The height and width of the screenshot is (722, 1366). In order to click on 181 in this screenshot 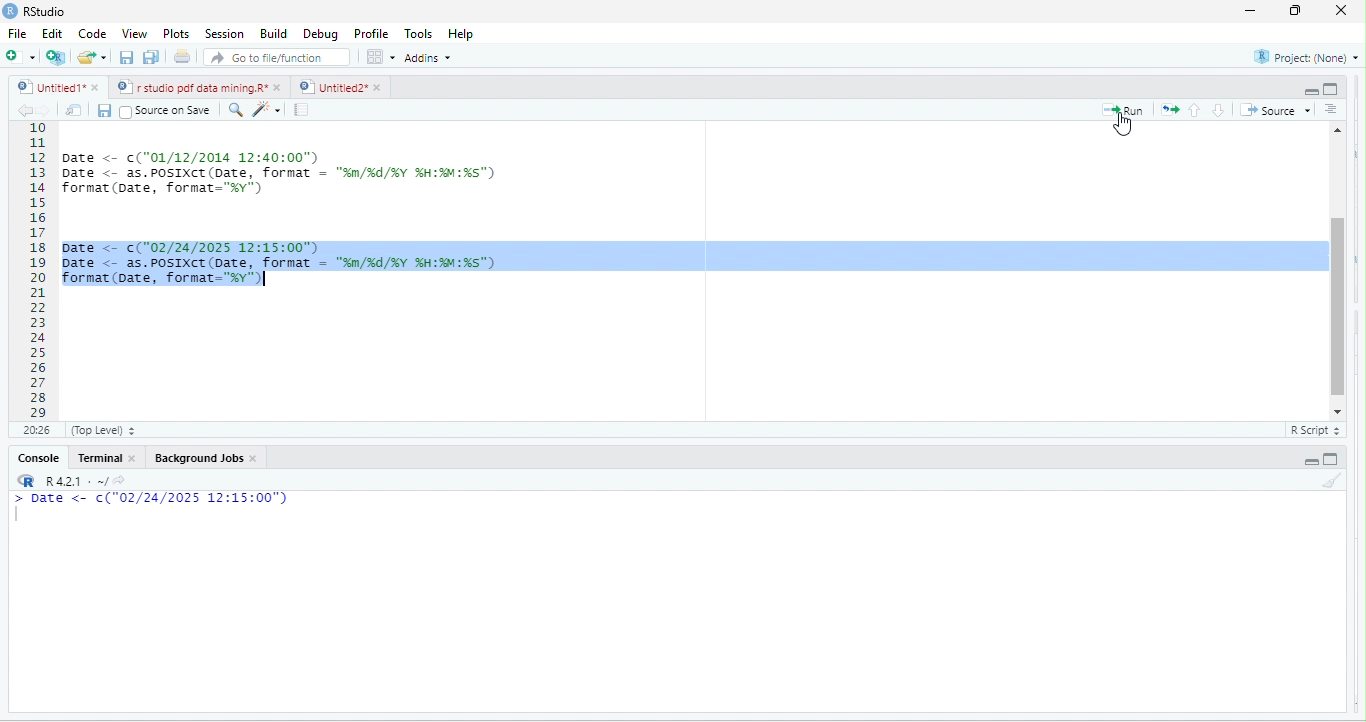, I will do `click(35, 431)`.